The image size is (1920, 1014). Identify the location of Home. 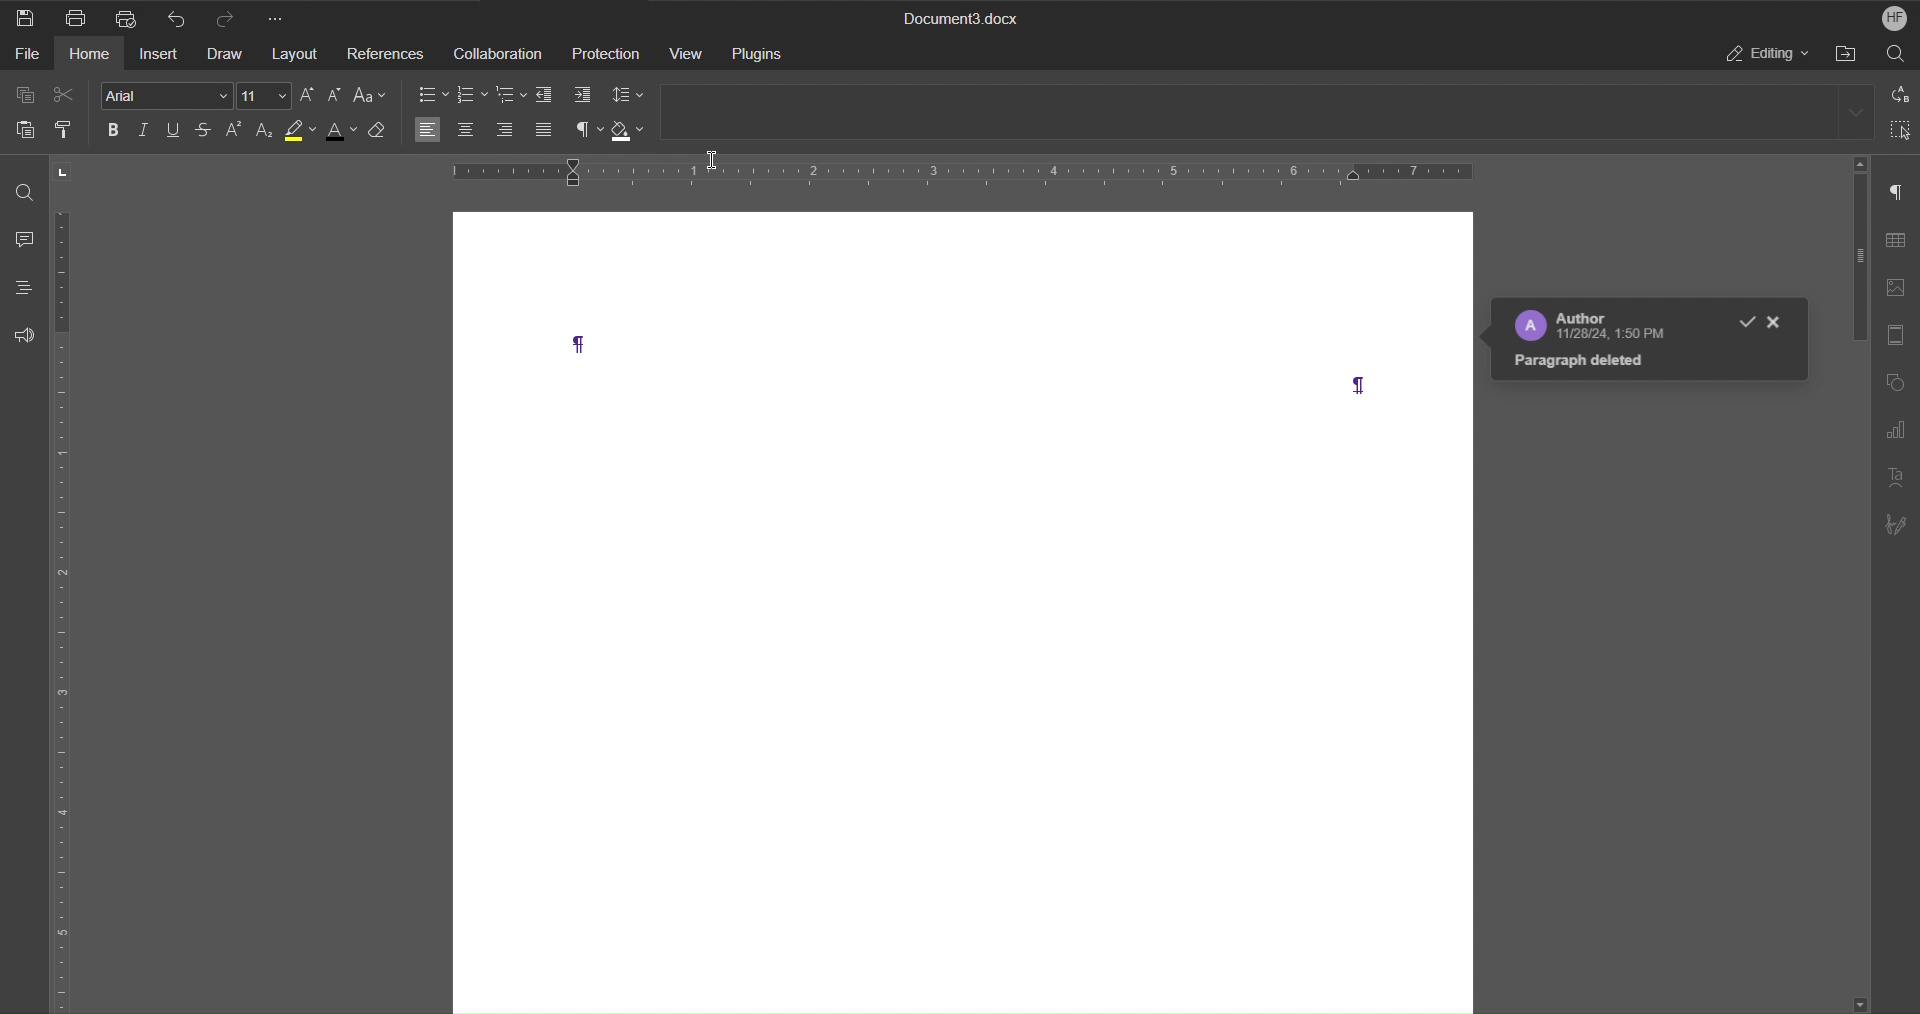
(94, 56).